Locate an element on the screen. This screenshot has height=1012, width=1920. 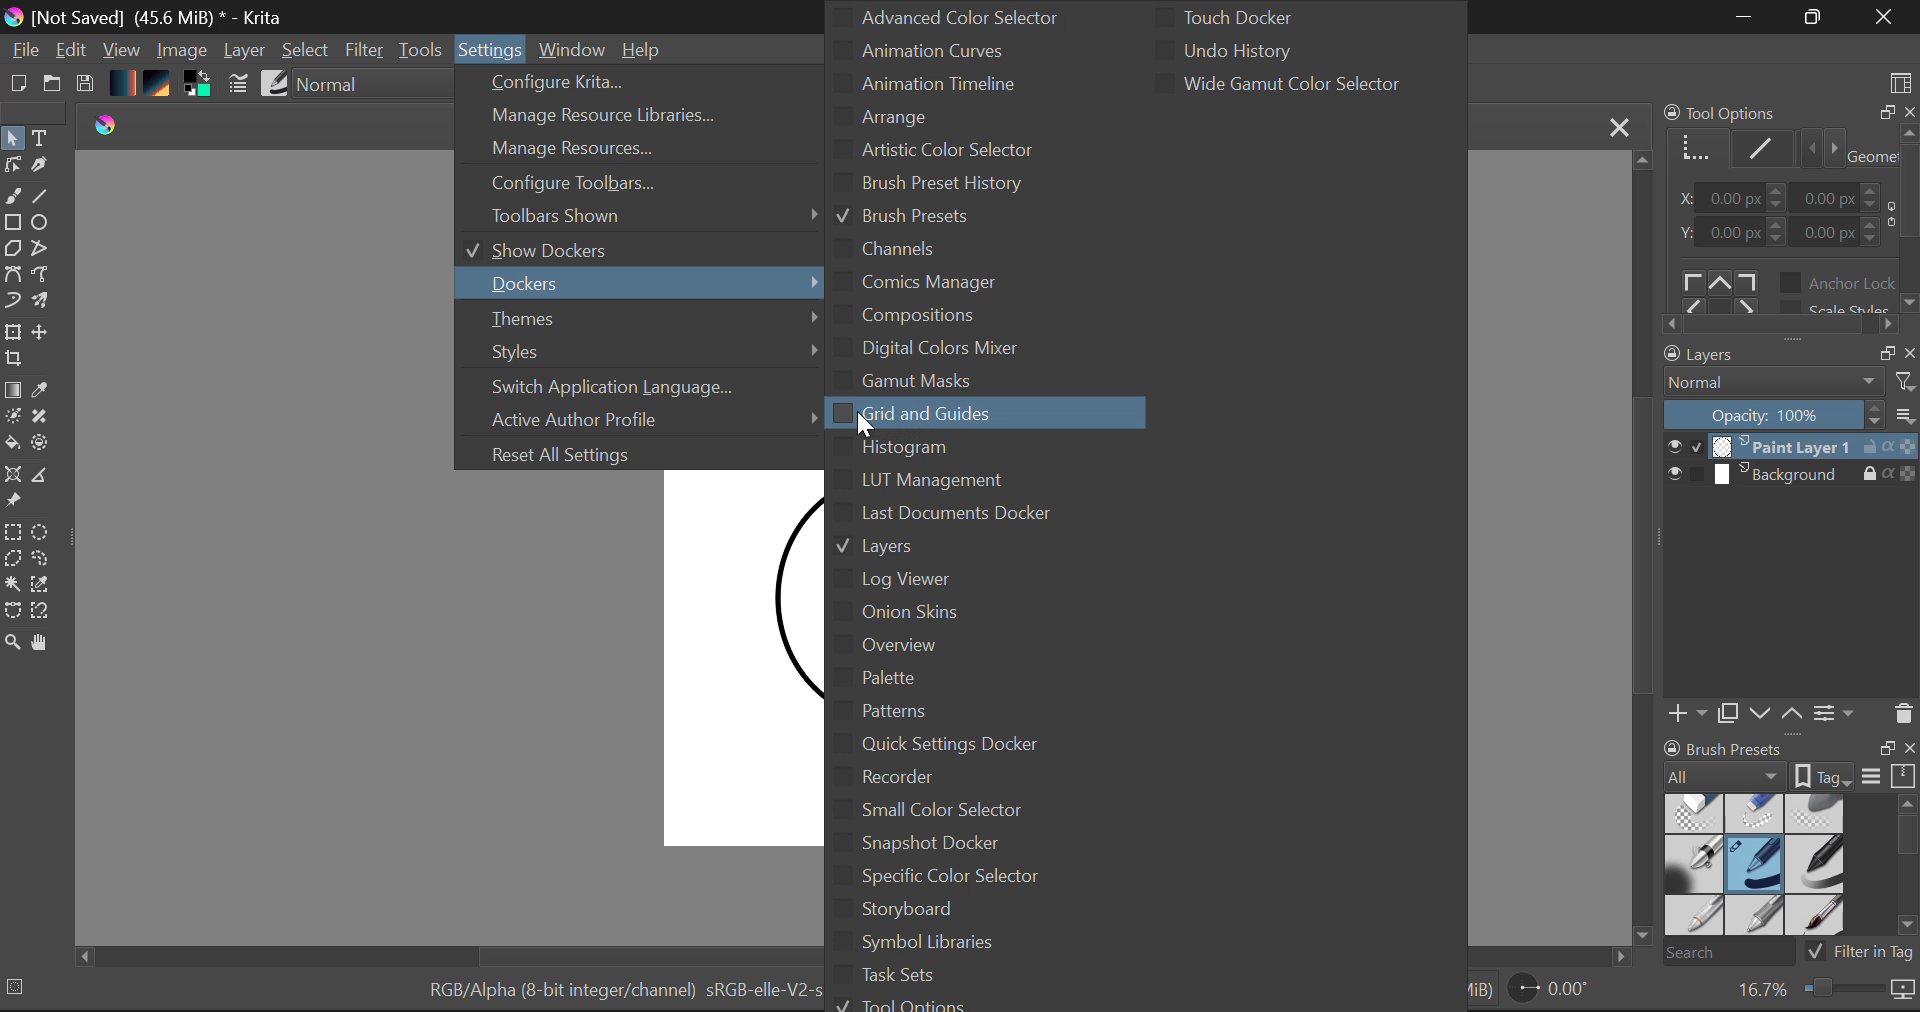
Touch Docker is located at coordinates (1272, 16).